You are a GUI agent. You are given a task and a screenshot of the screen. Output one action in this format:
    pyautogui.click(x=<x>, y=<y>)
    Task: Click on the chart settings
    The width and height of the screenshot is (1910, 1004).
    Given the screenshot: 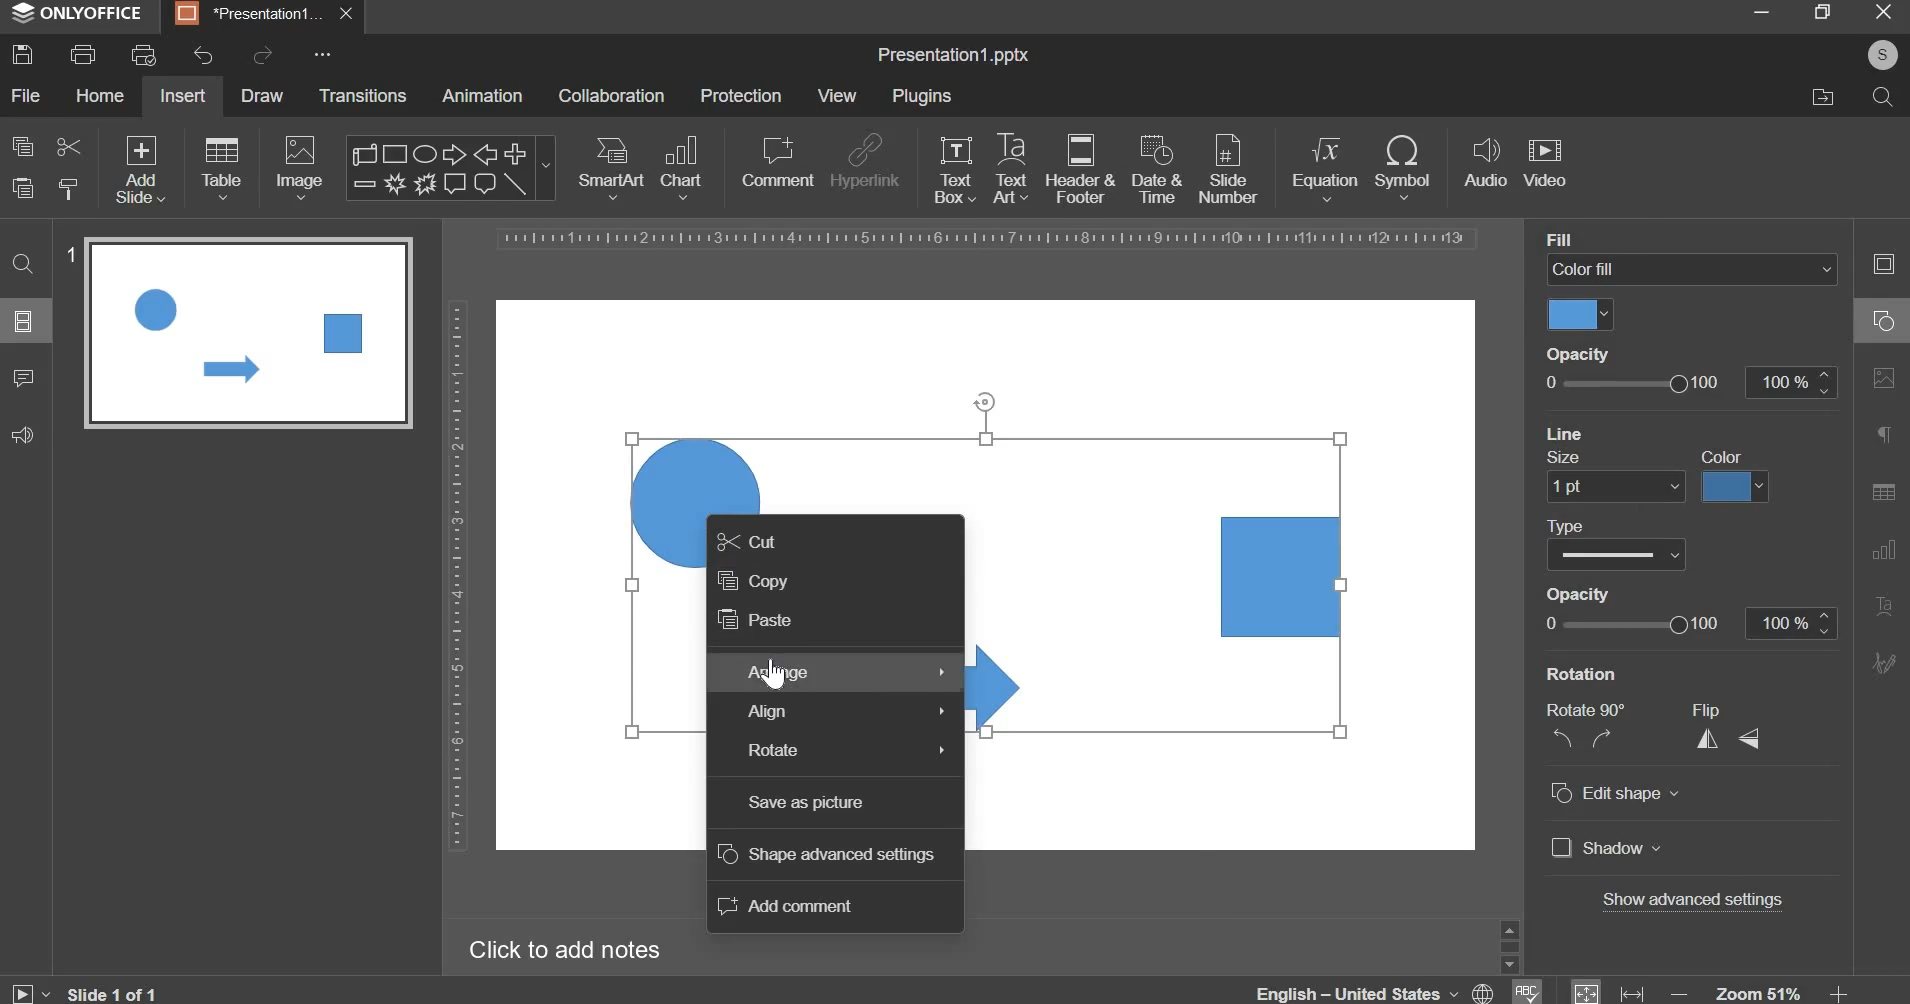 What is the action you would take?
    pyautogui.click(x=1879, y=549)
    